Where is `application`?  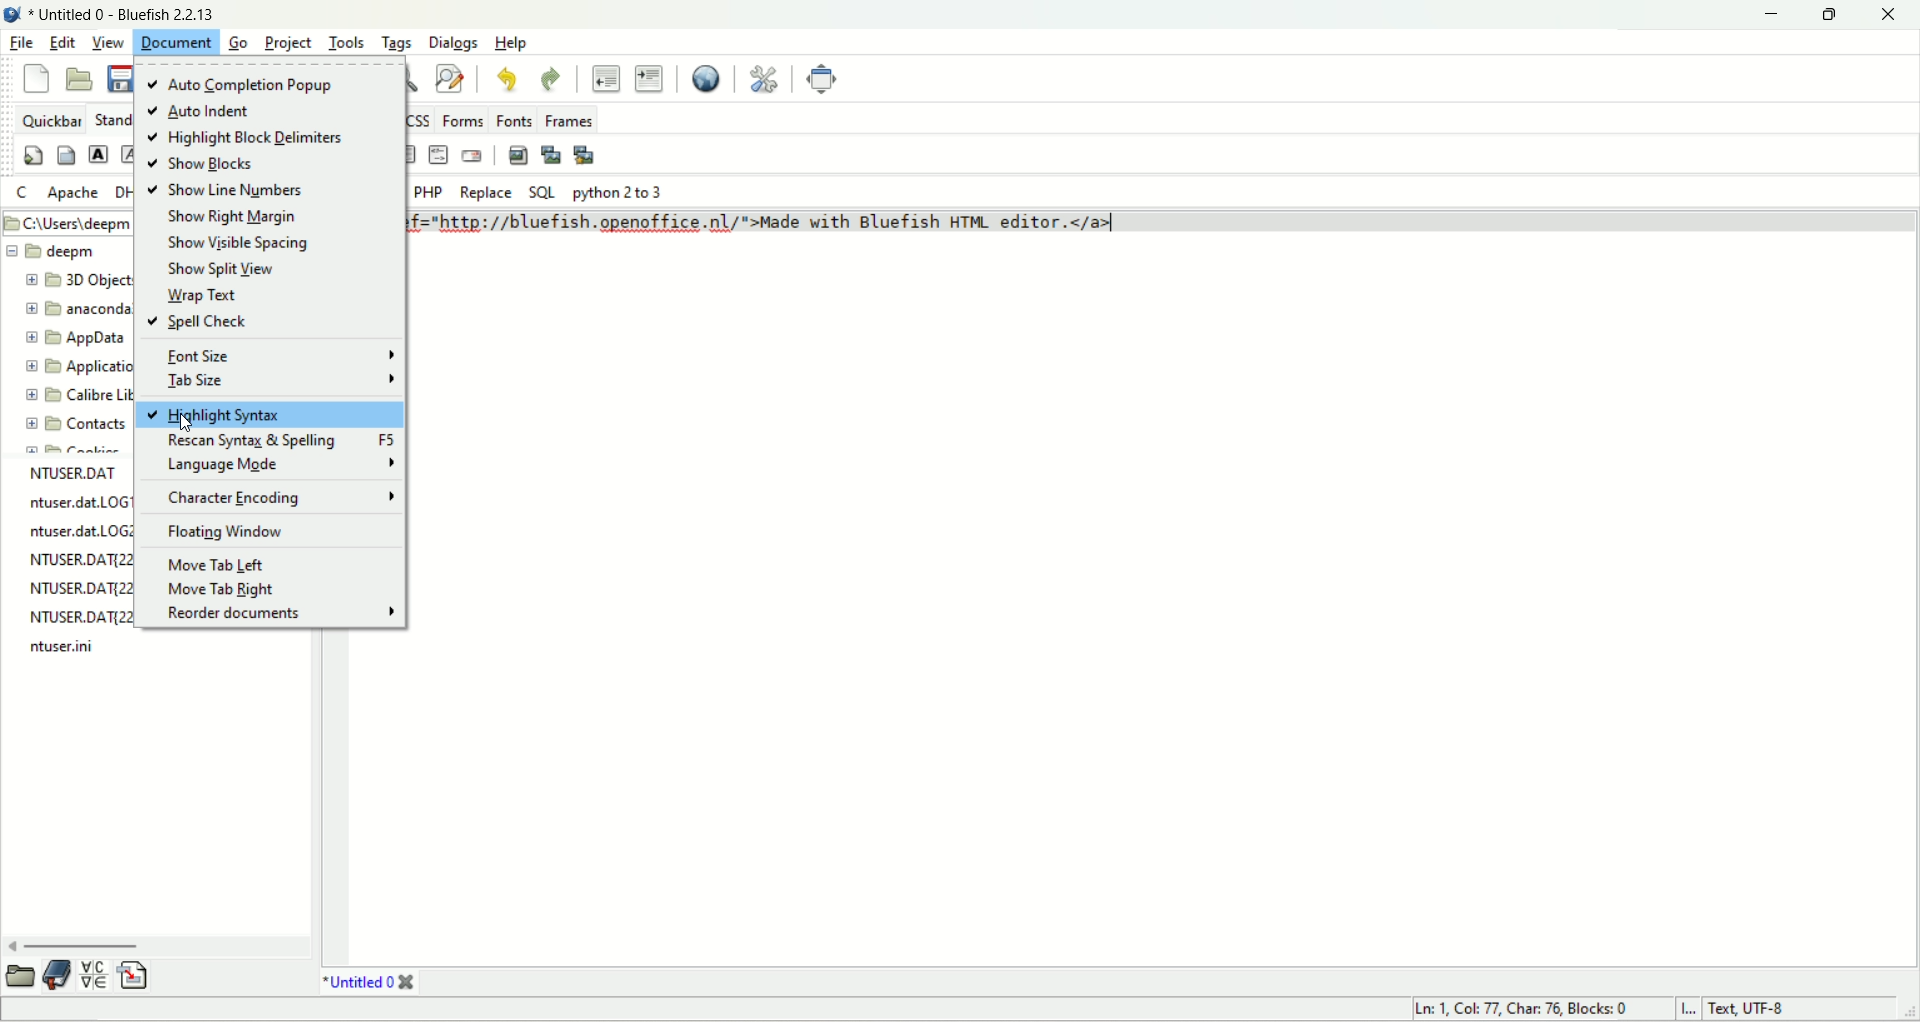
application is located at coordinates (76, 365).